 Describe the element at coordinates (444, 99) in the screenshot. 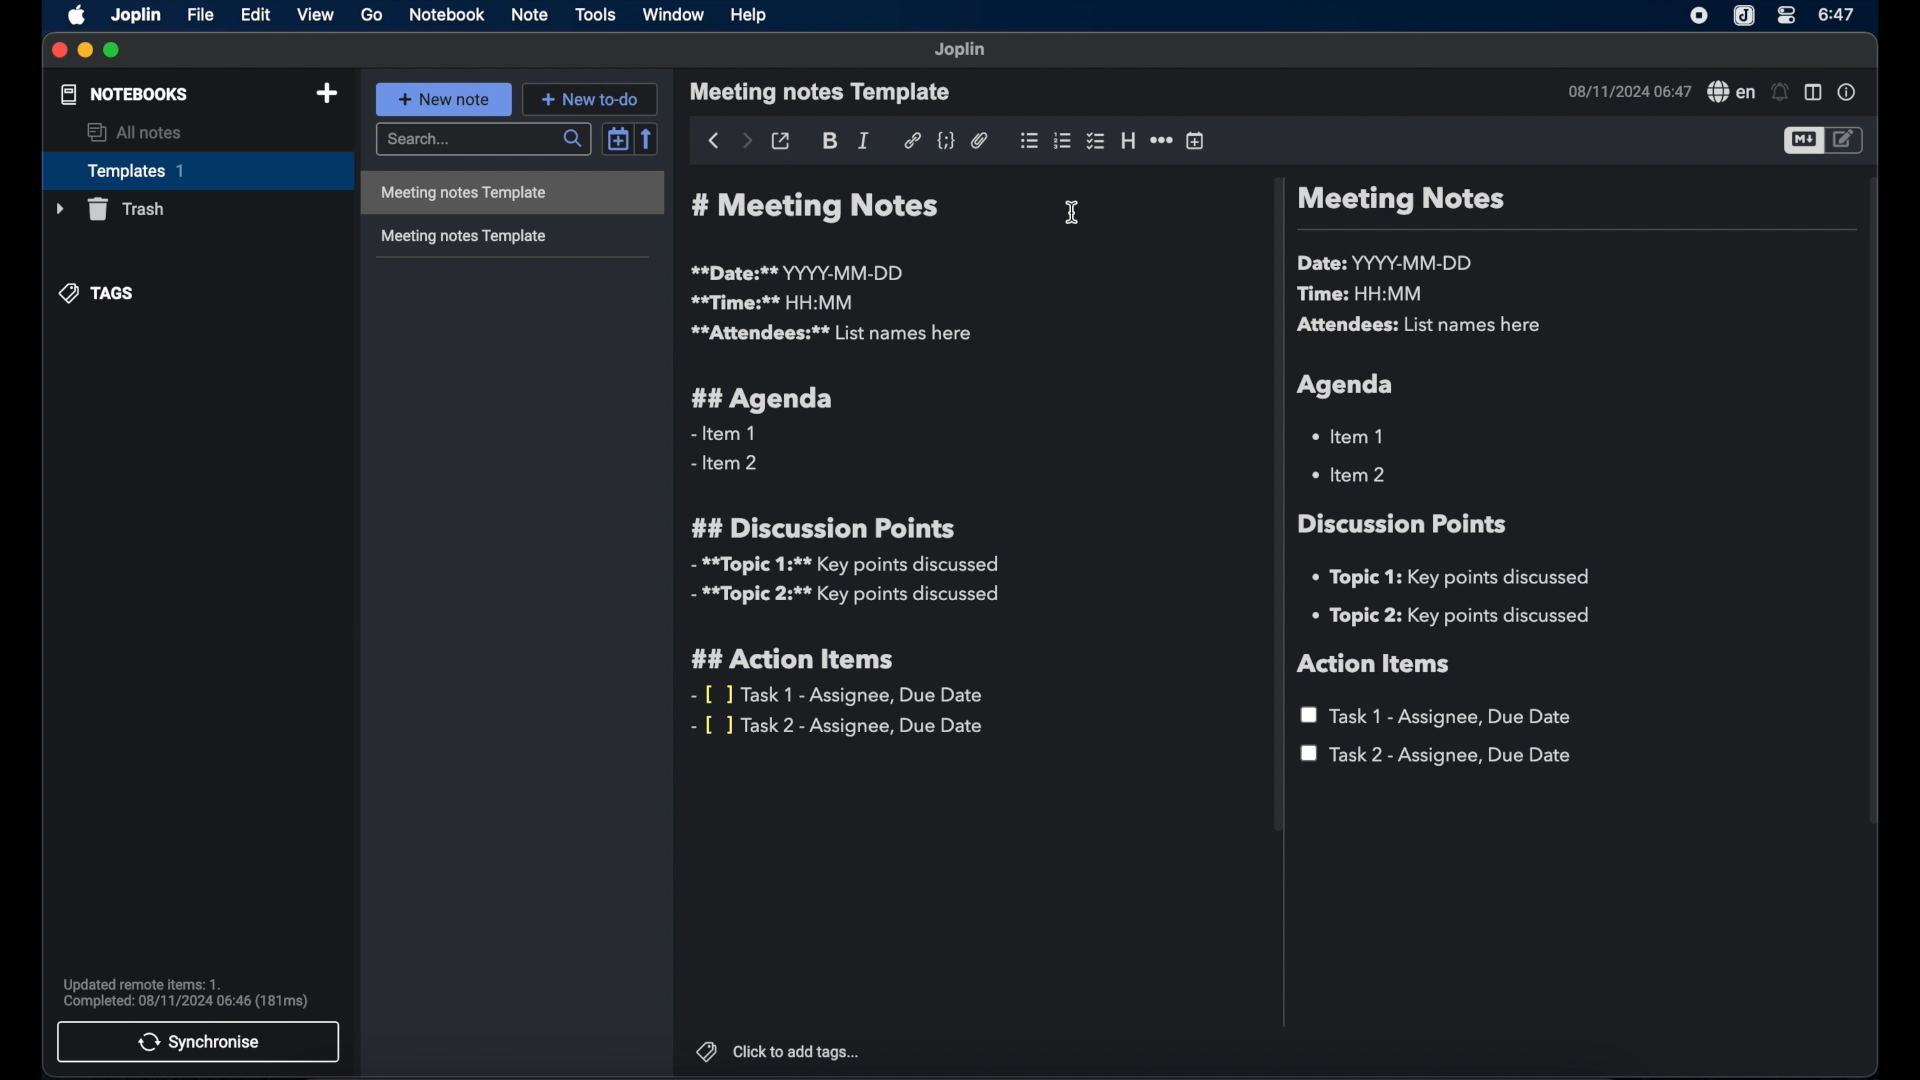

I see `new note` at that location.